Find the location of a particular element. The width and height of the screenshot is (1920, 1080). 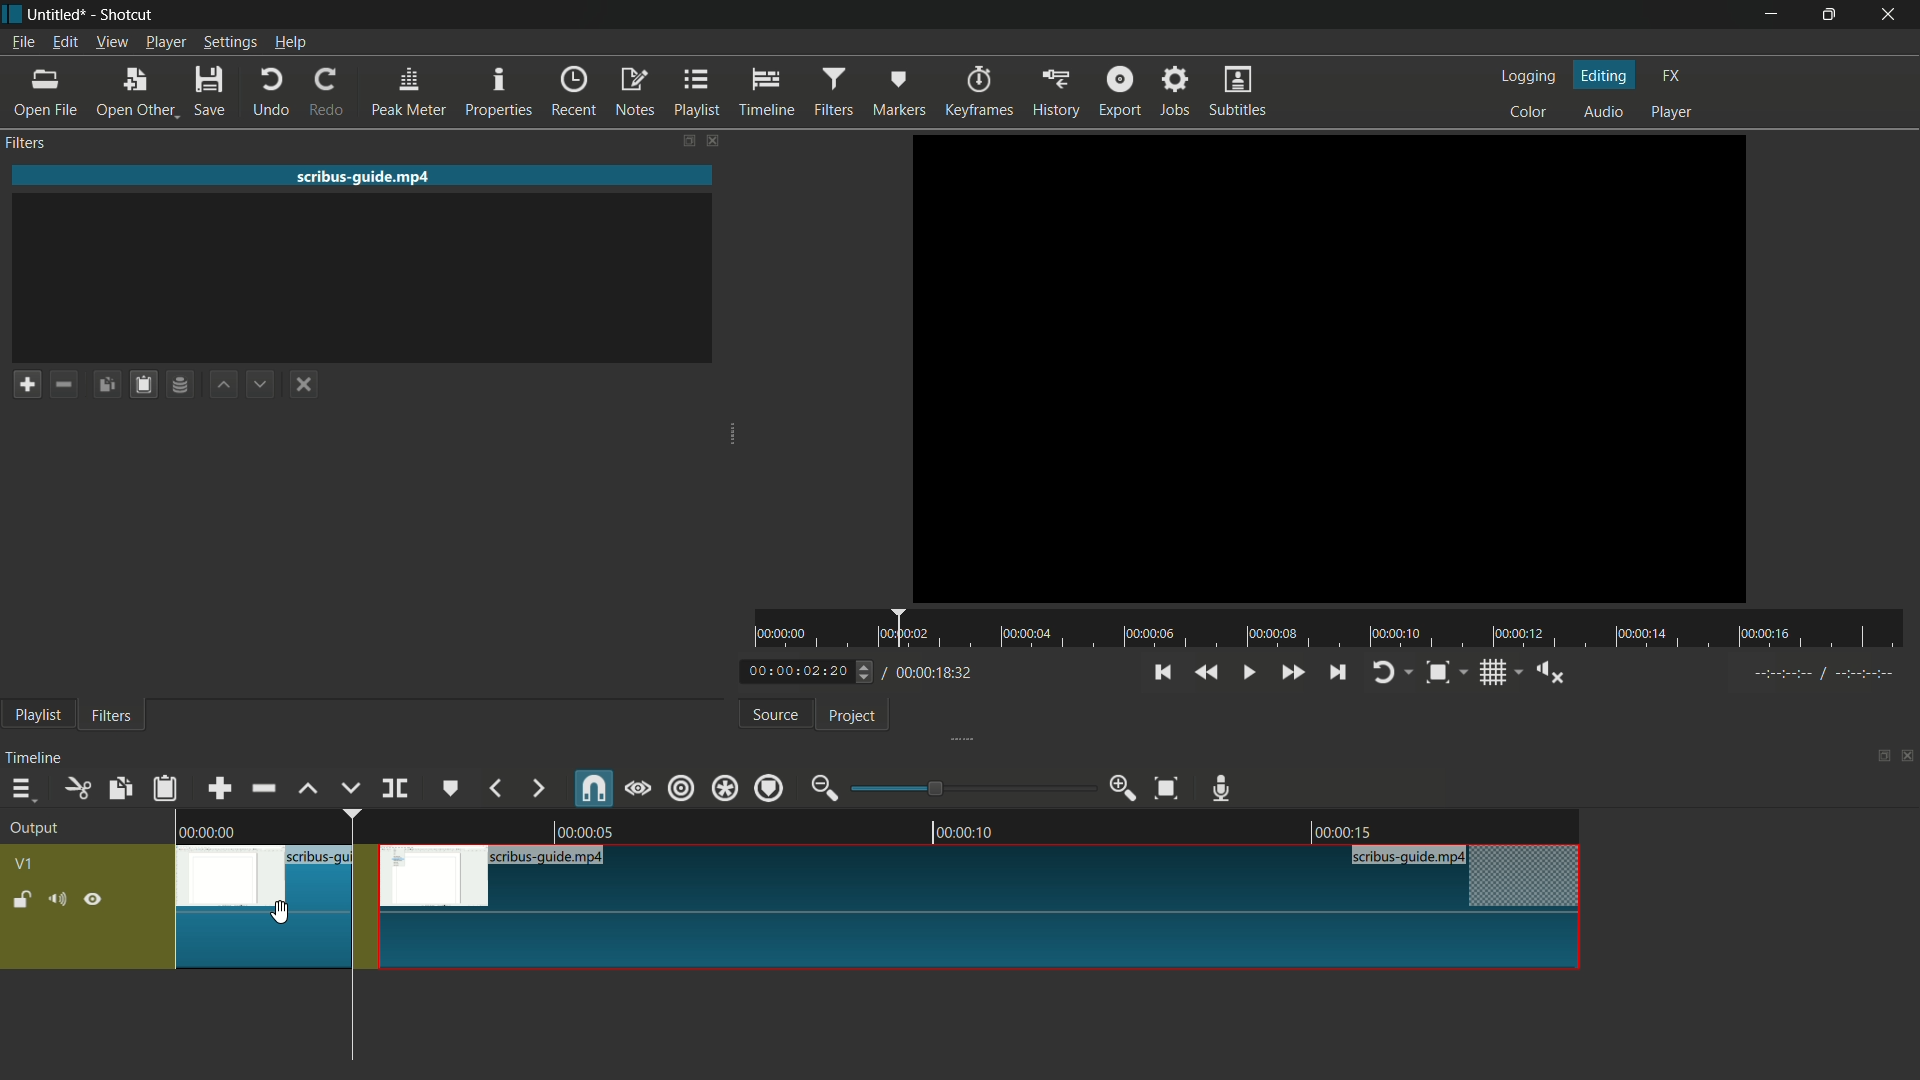

timeline menu is located at coordinates (20, 789).